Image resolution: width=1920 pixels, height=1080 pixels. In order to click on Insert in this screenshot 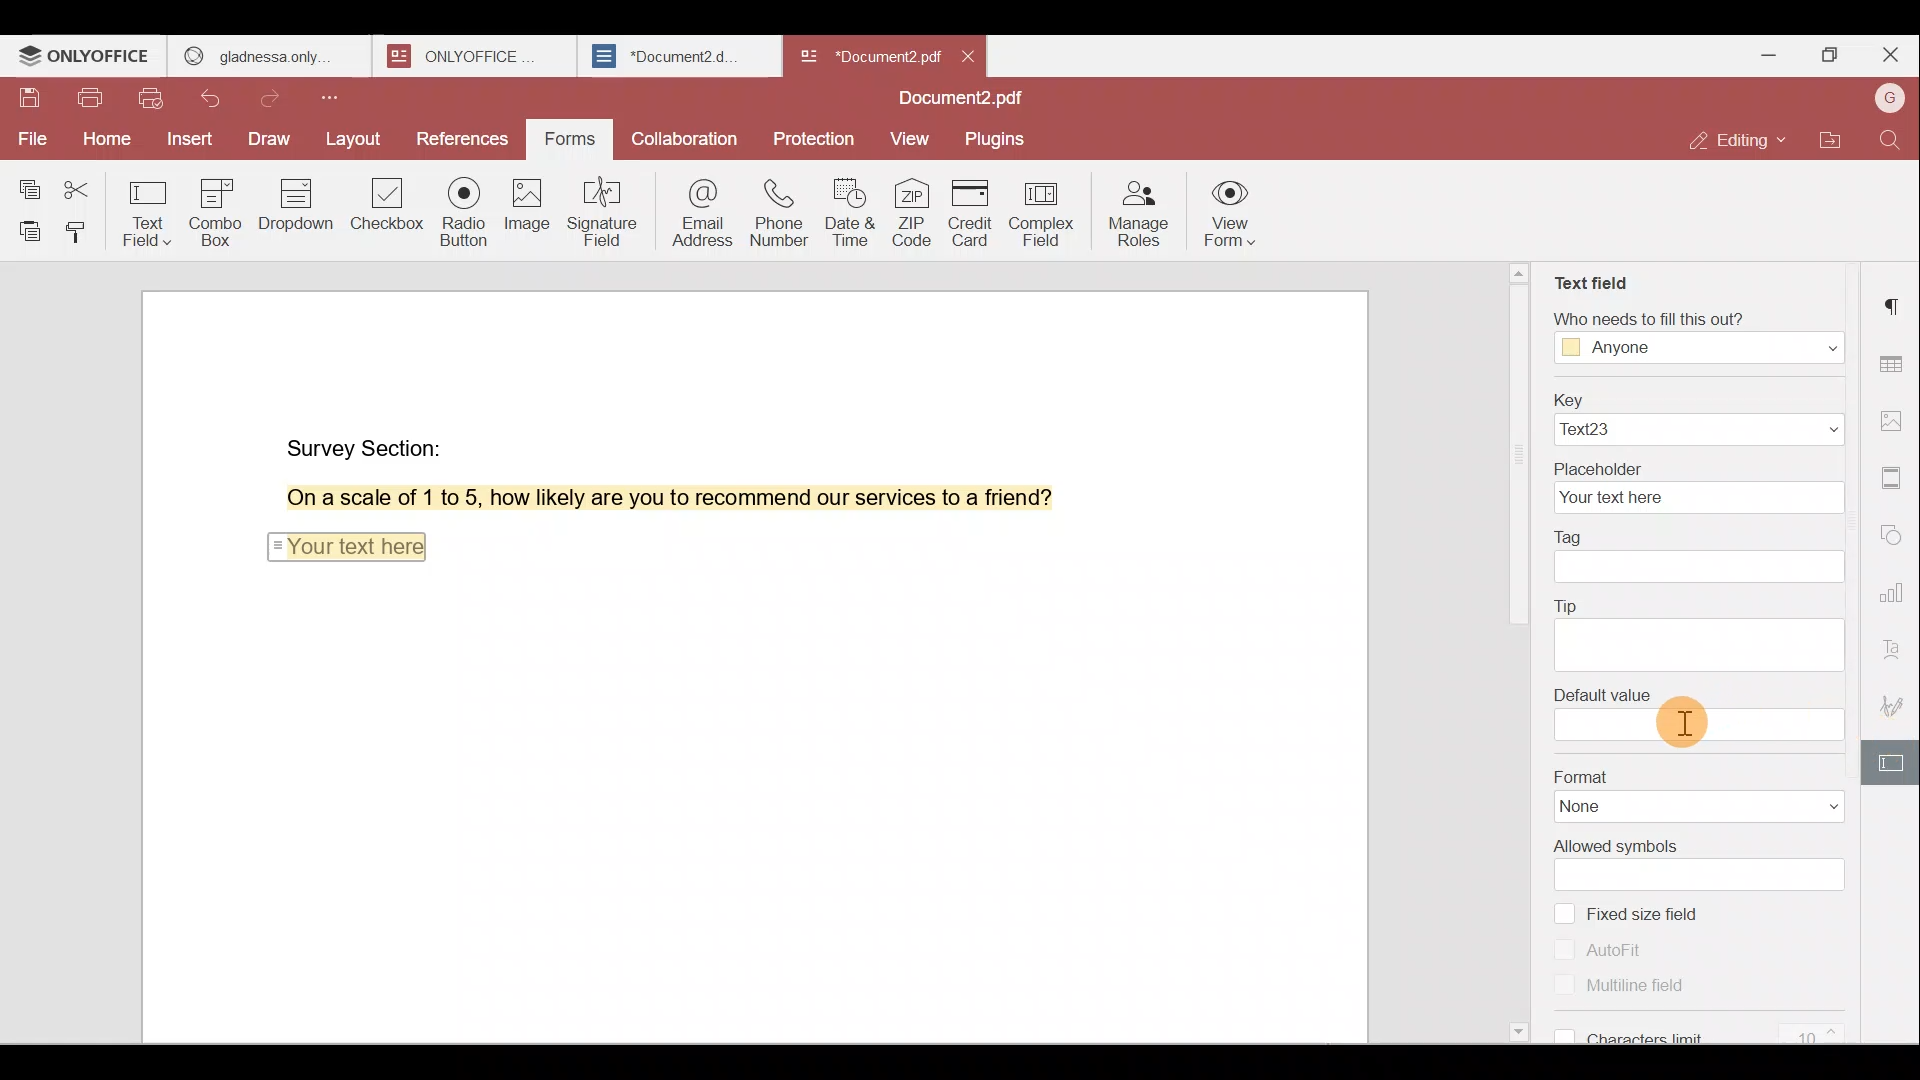, I will do `click(190, 141)`.